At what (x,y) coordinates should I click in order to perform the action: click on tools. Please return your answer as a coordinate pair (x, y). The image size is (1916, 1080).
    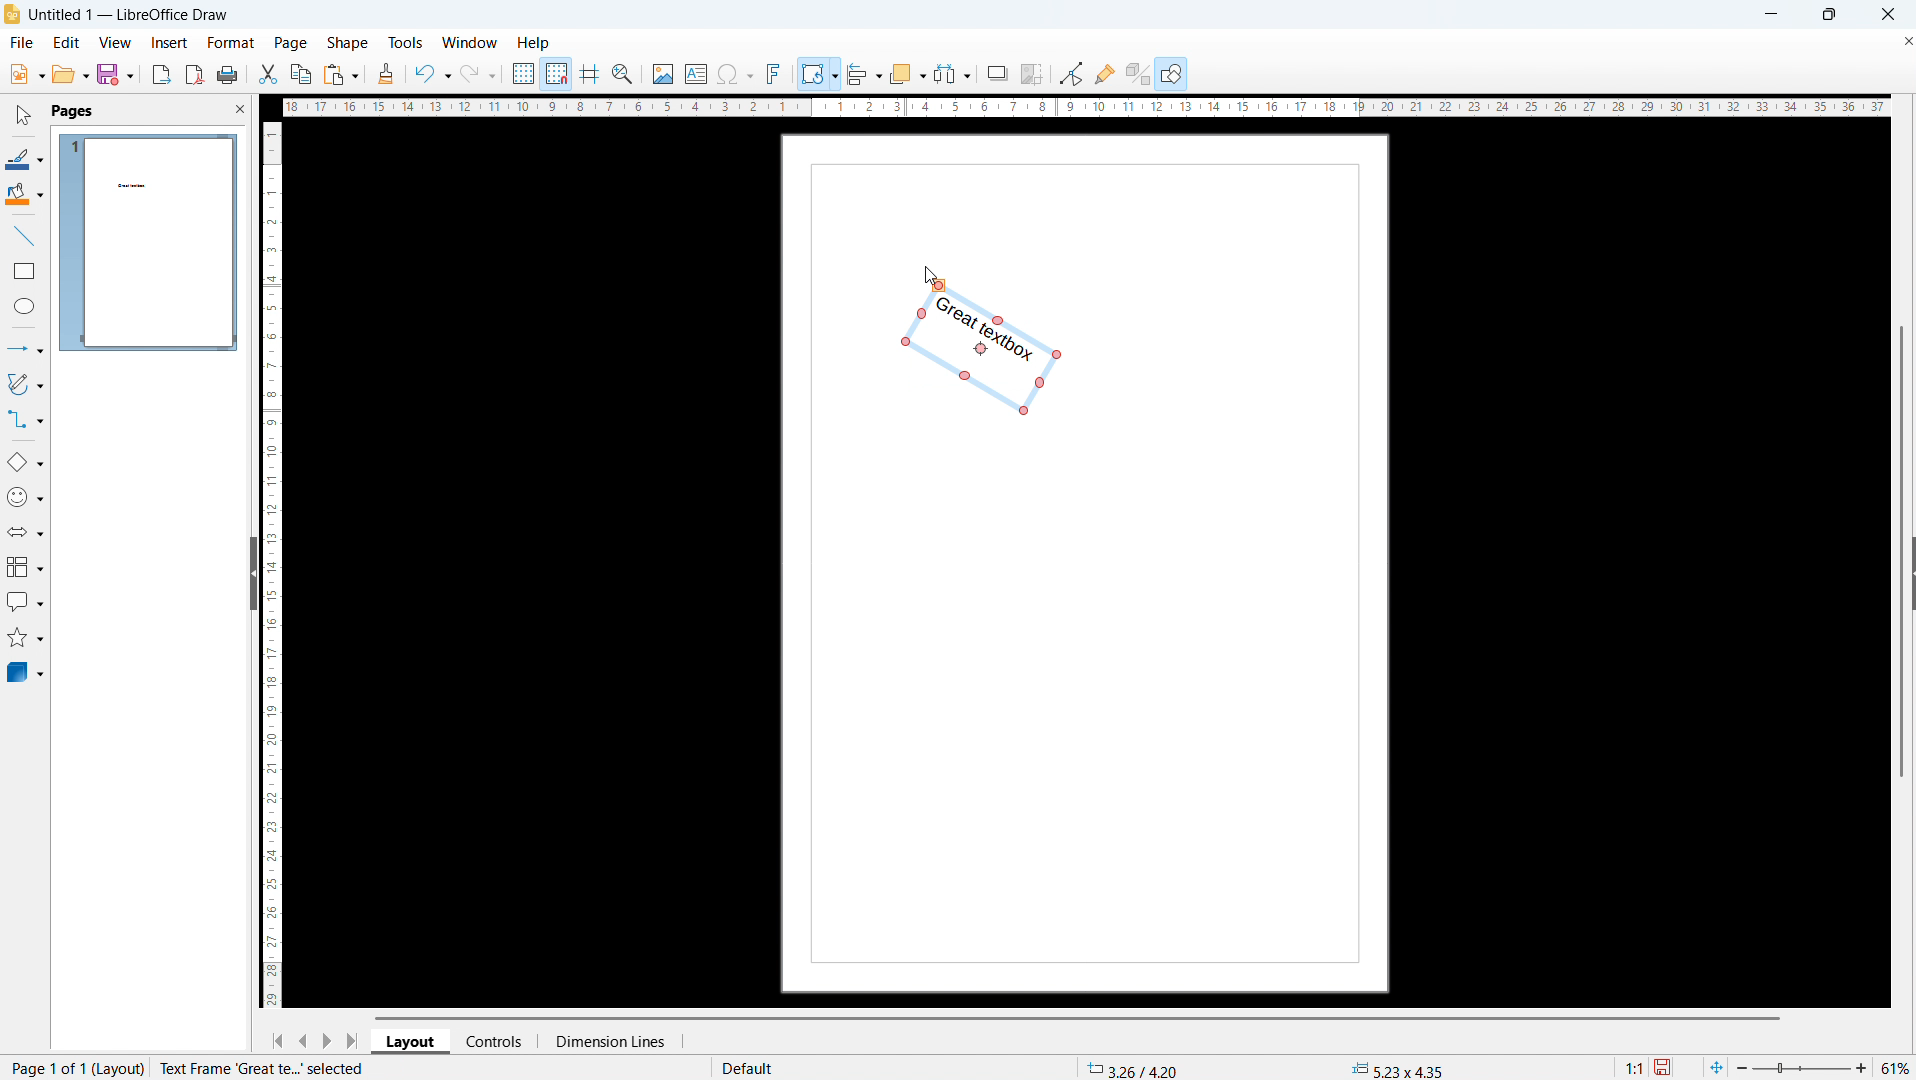
    Looking at the image, I should click on (405, 43).